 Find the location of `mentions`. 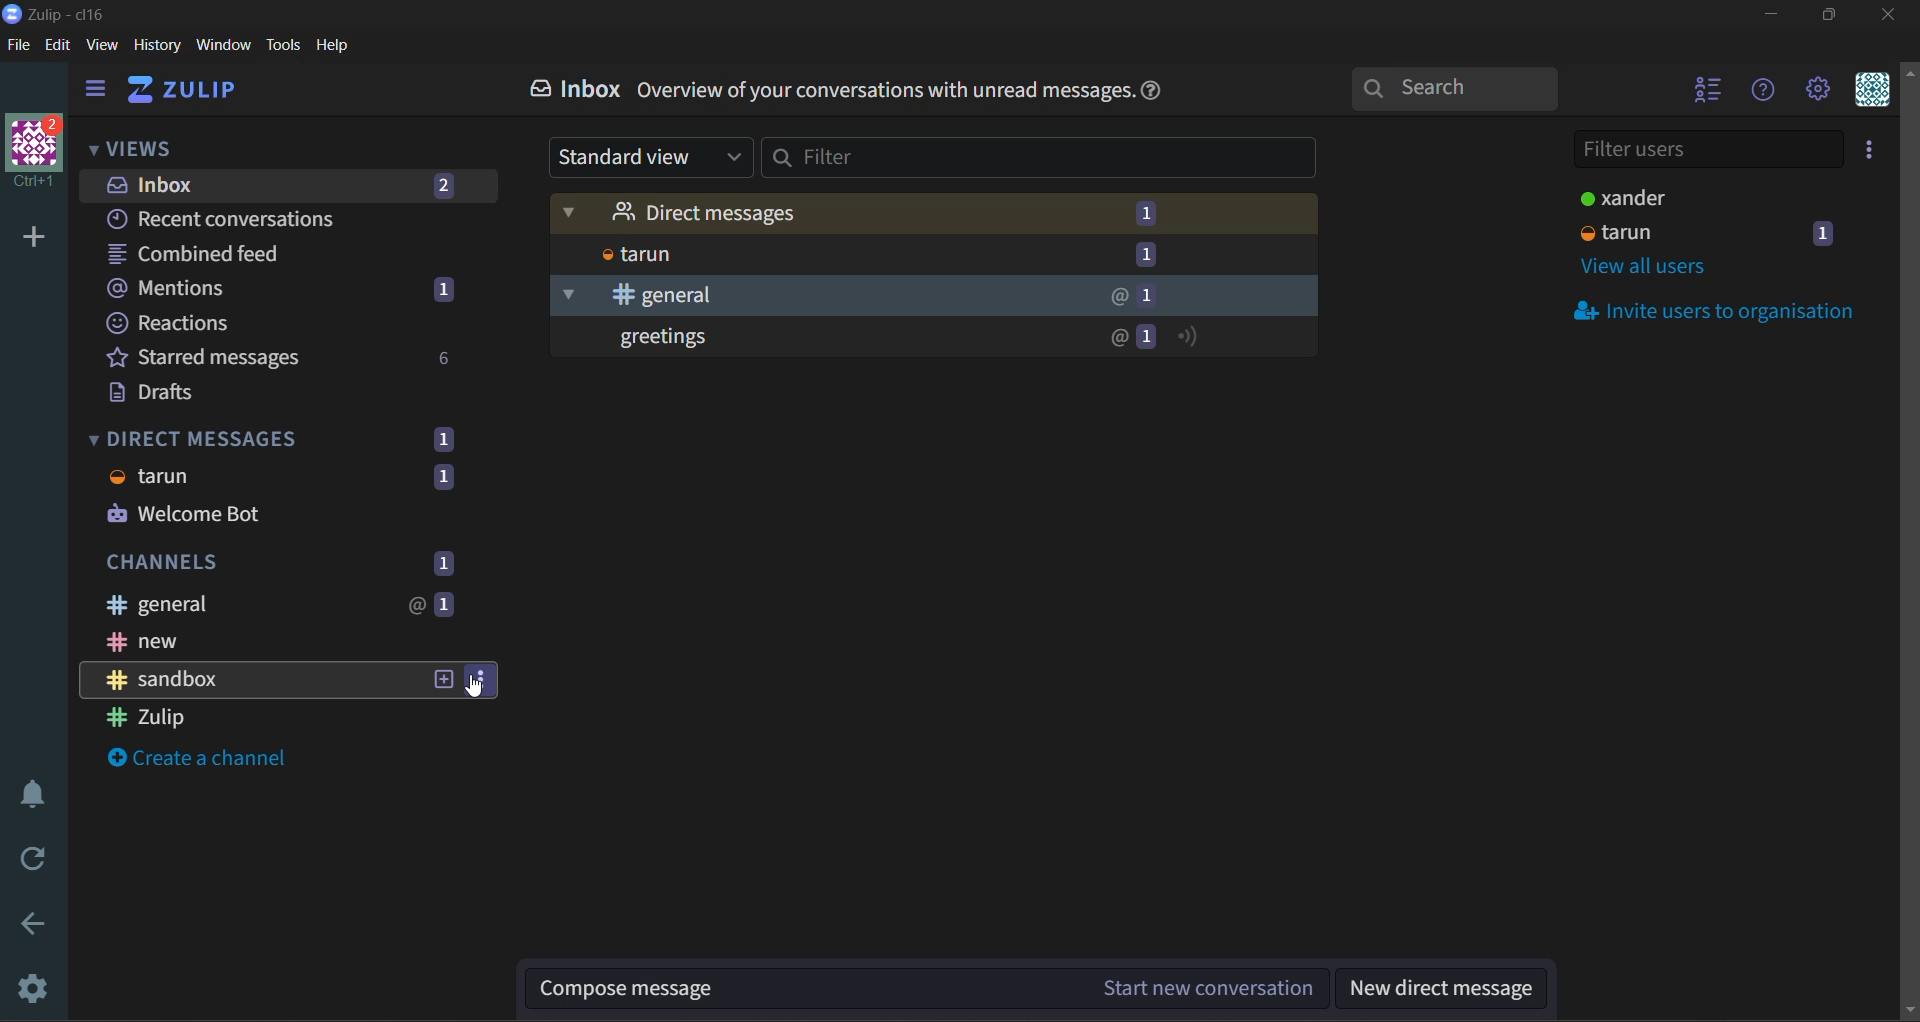

mentions is located at coordinates (287, 290).